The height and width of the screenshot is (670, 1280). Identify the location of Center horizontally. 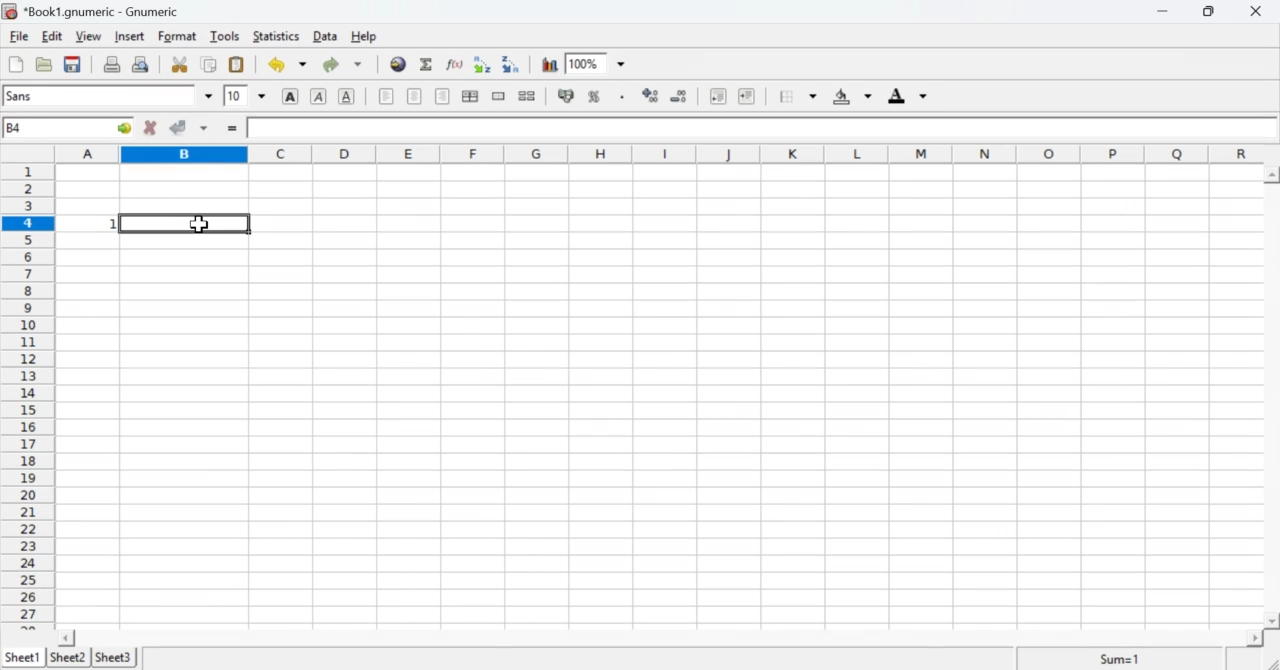
(415, 97).